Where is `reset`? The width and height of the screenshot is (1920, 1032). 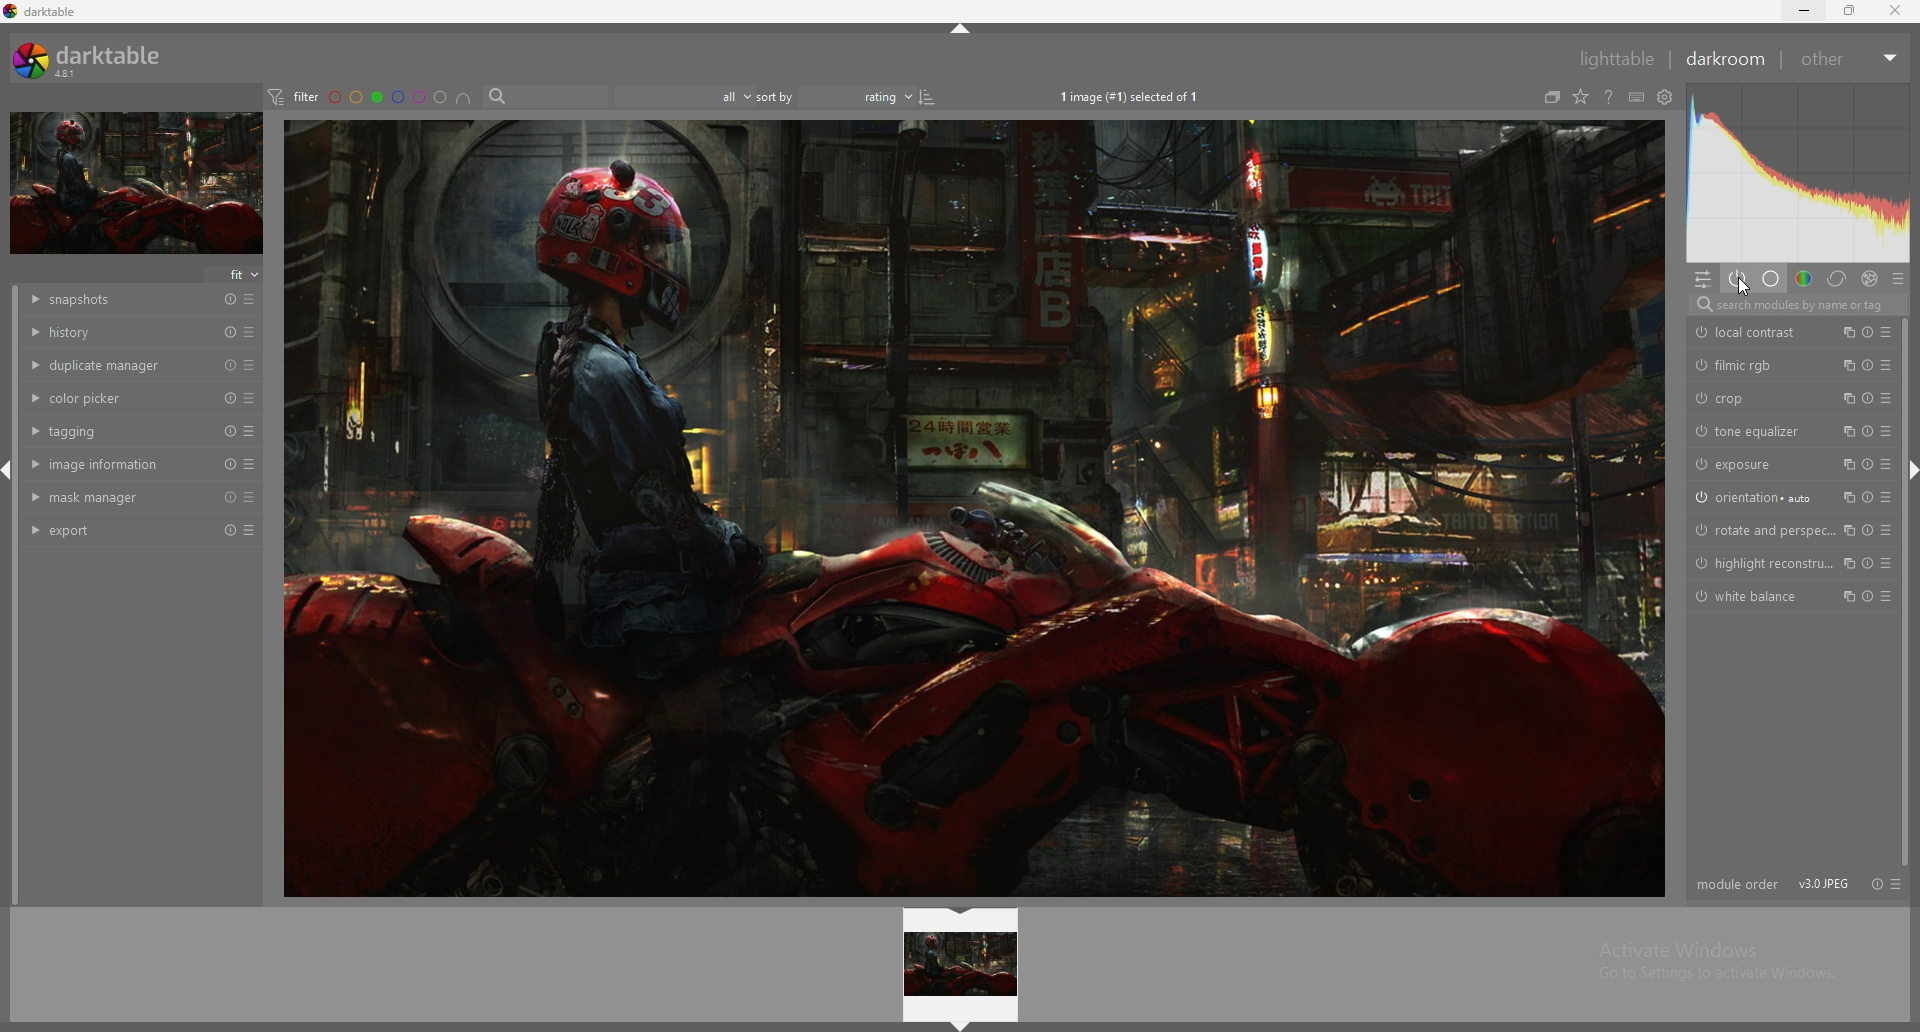 reset is located at coordinates (230, 365).